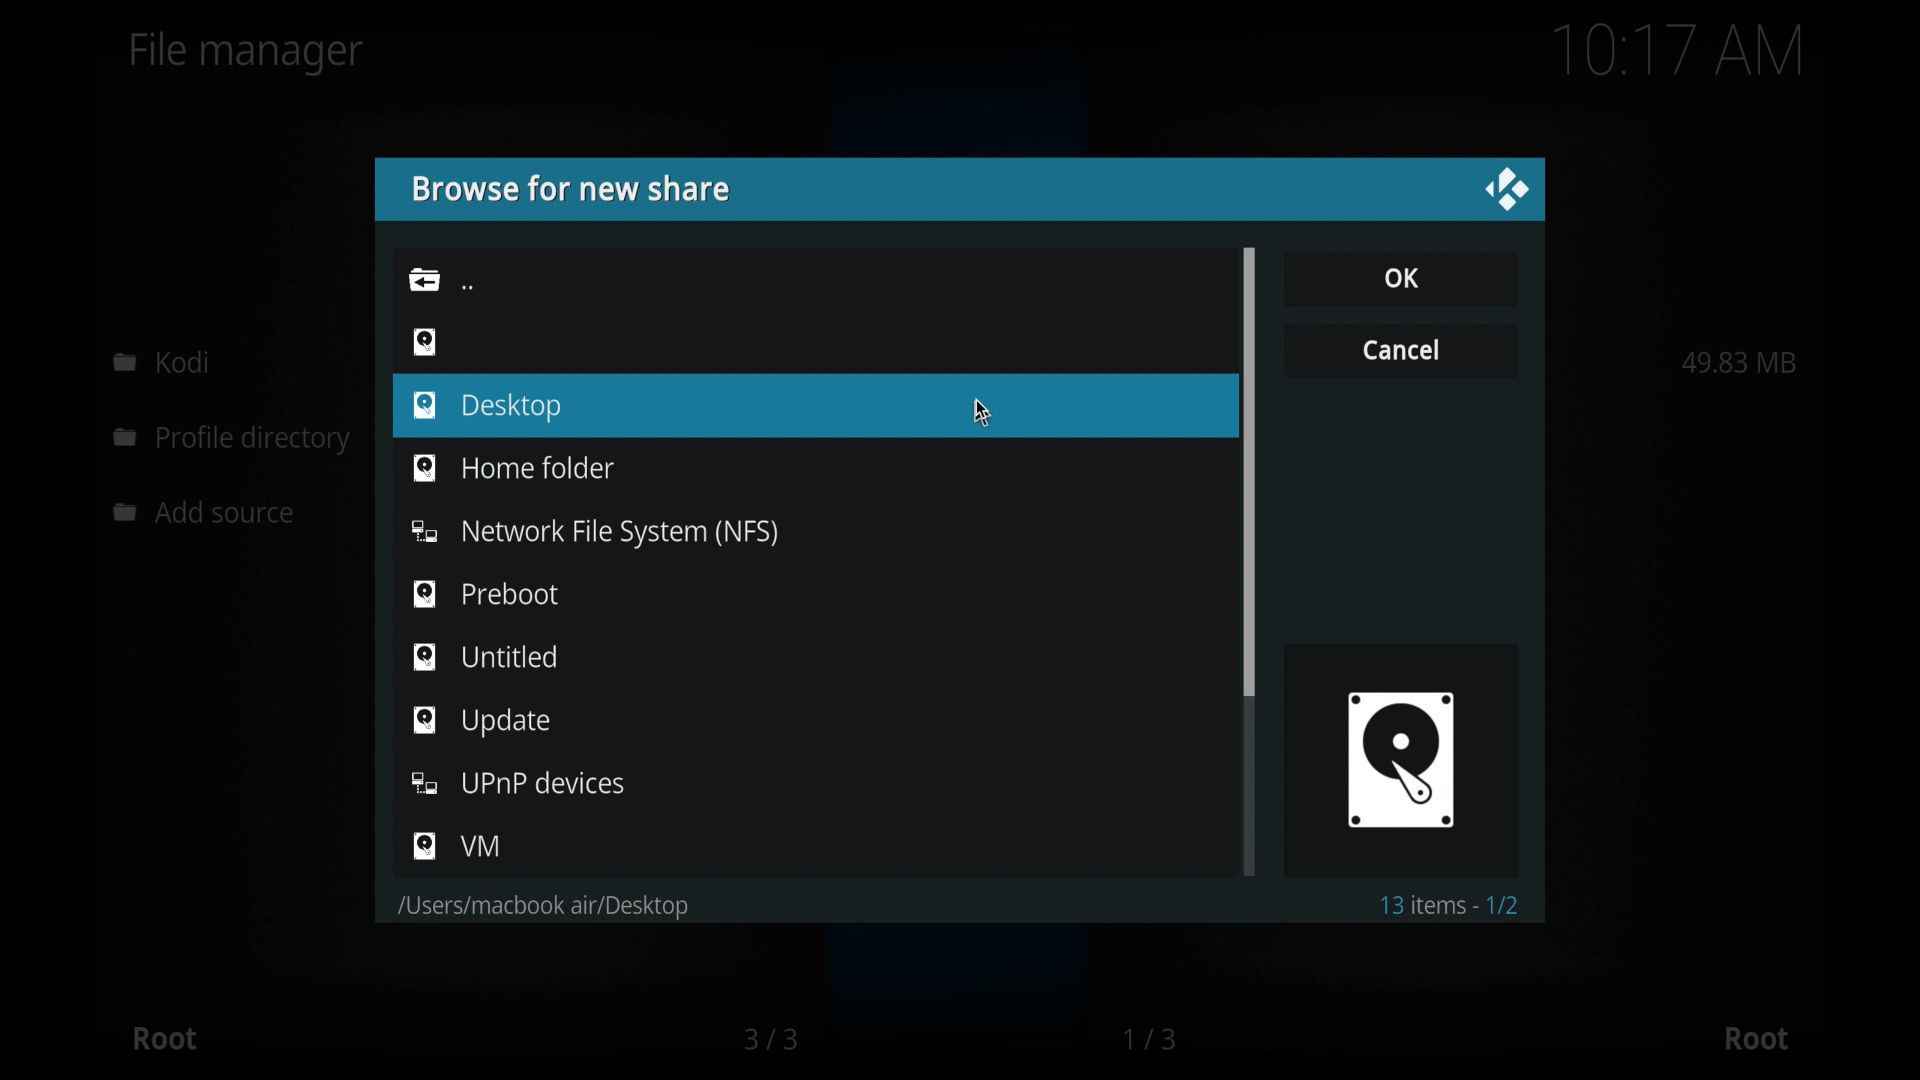  I want to click on 13 items - 1/2 , so click(1452, 905).